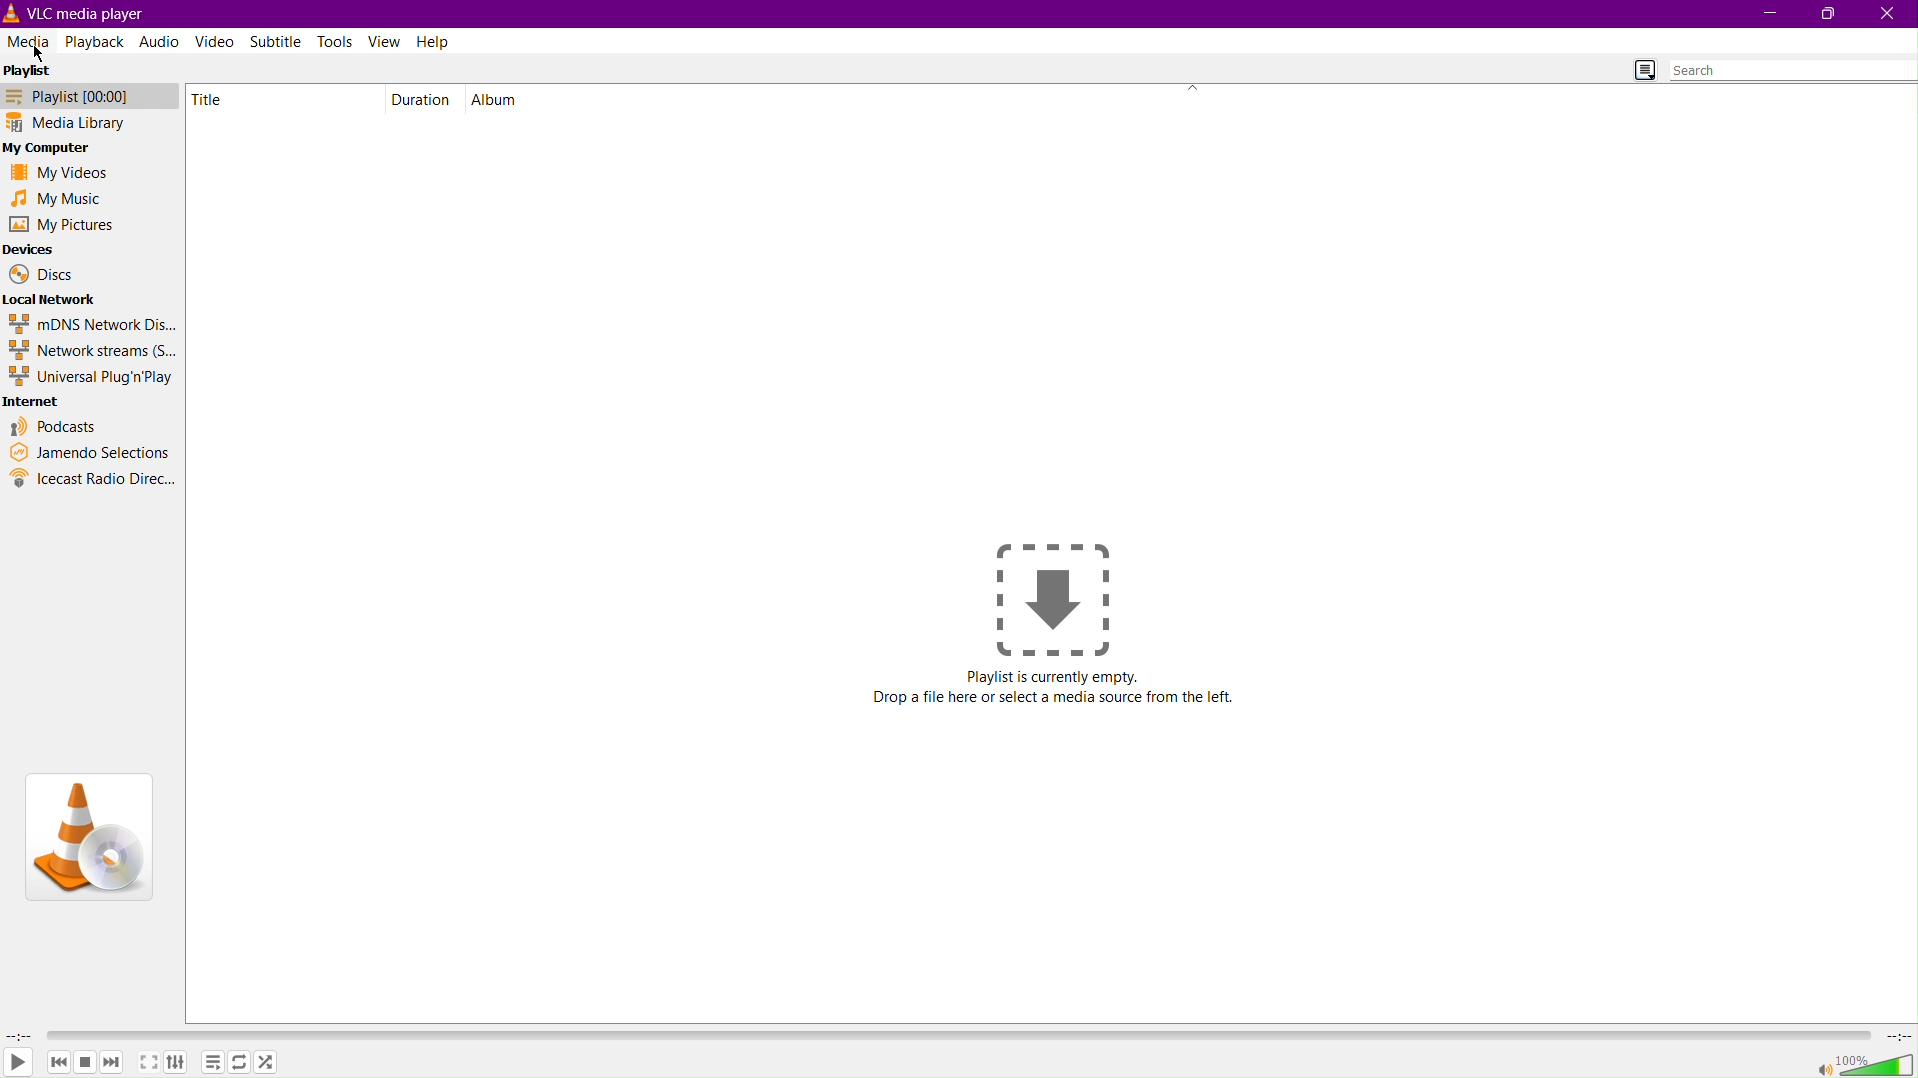 The height and width of the screenshot is (1078, 1918). What do you see at coordinates (92, 480) in the screenshot?
I see `Icecast Radio Directory` at bounding box center [92, 480].